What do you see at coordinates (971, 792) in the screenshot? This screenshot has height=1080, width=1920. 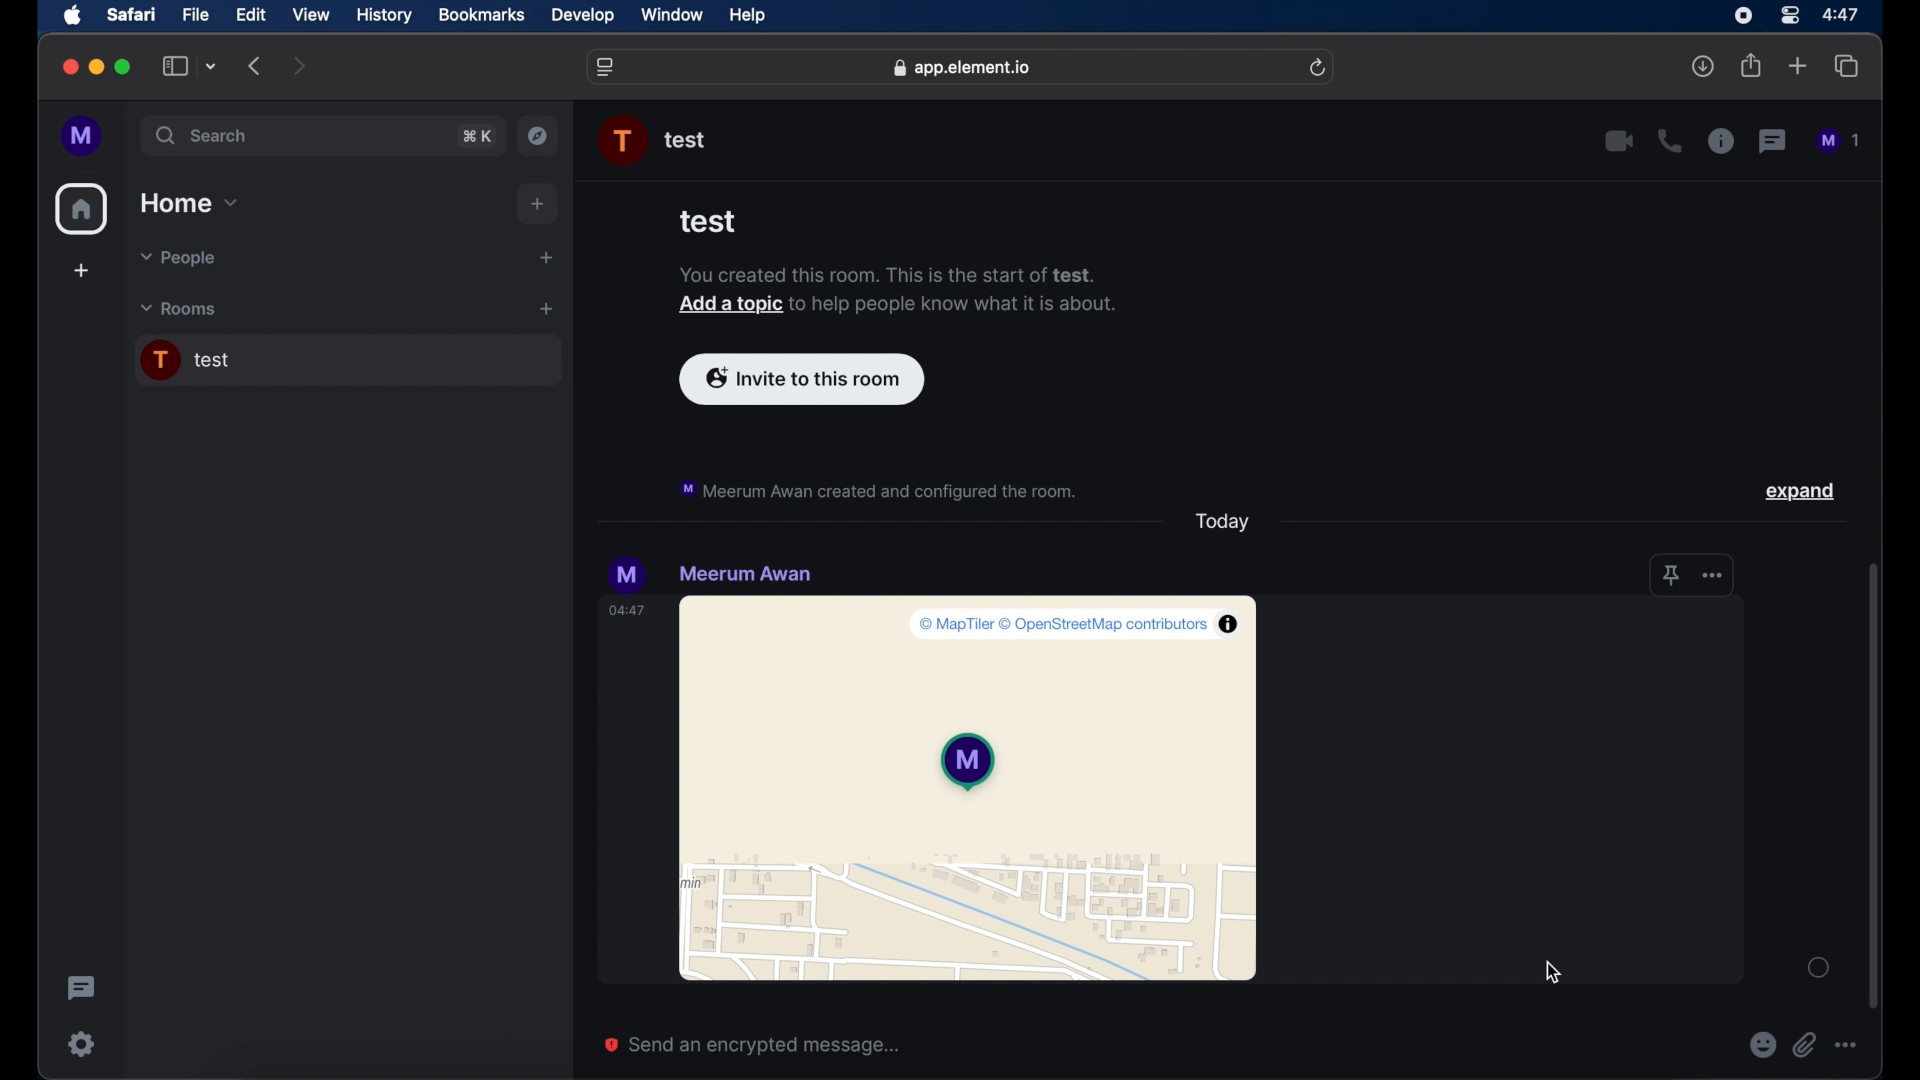 I see `map  preview` at bounding box center [971, 792].